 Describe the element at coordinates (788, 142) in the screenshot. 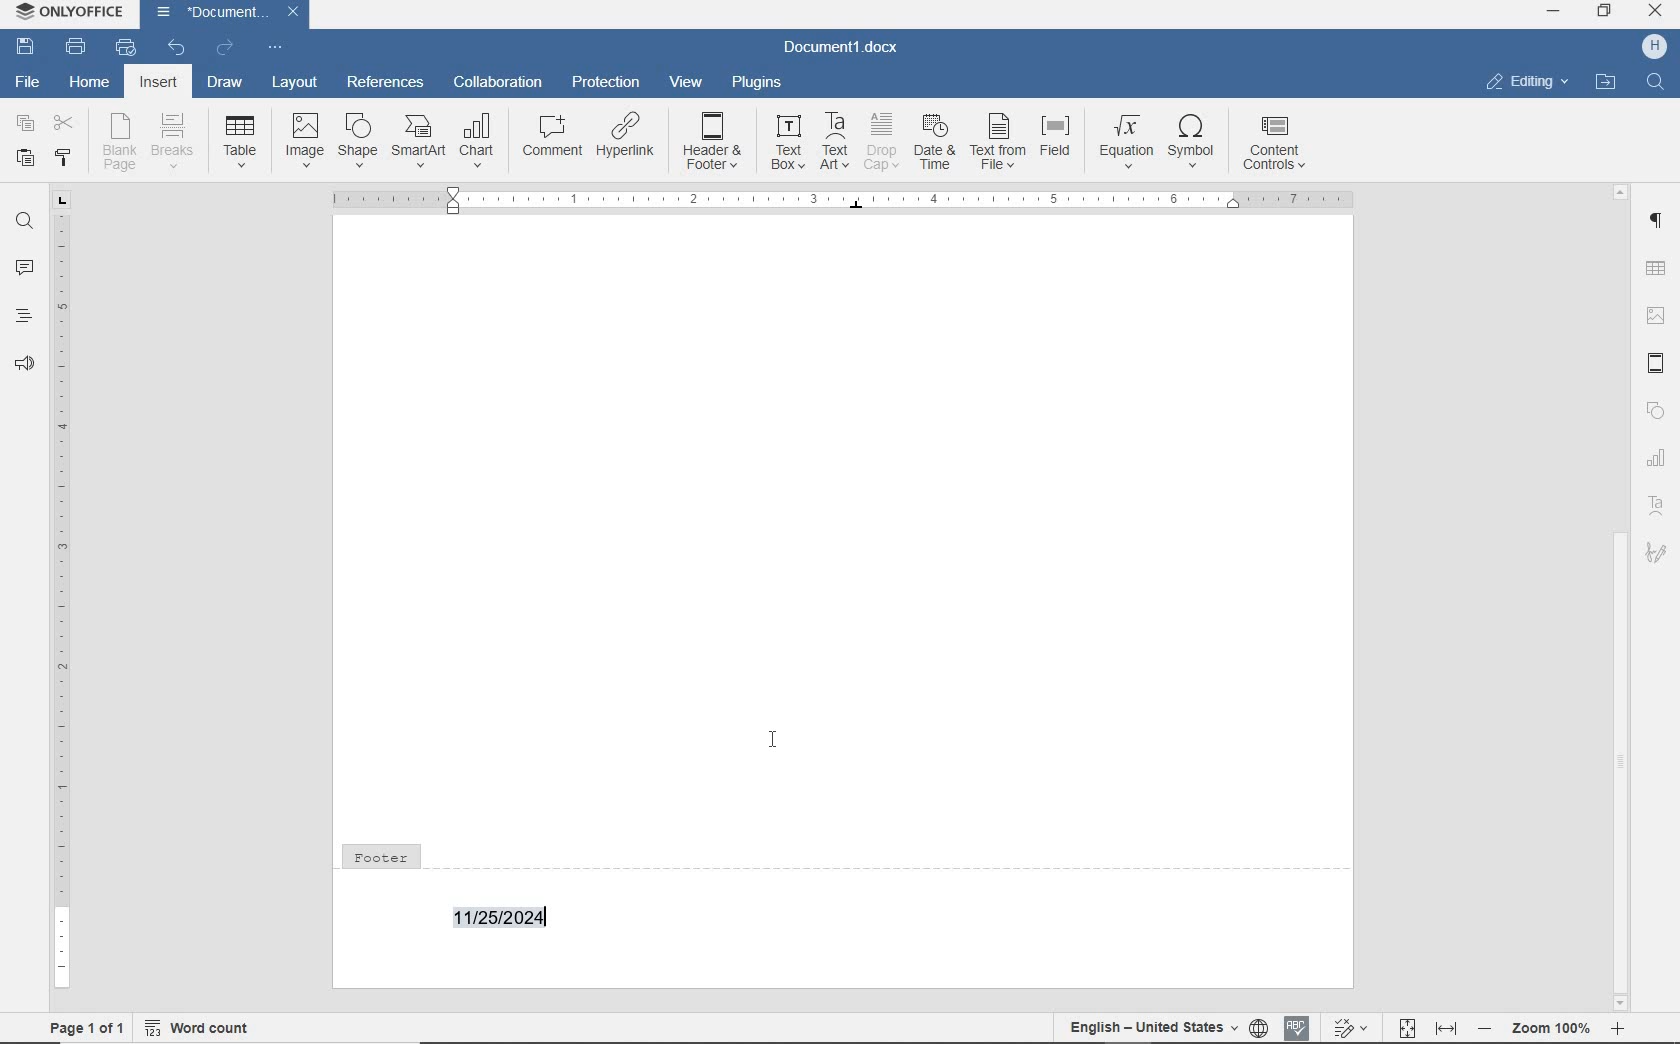

I see `text box` at that location.